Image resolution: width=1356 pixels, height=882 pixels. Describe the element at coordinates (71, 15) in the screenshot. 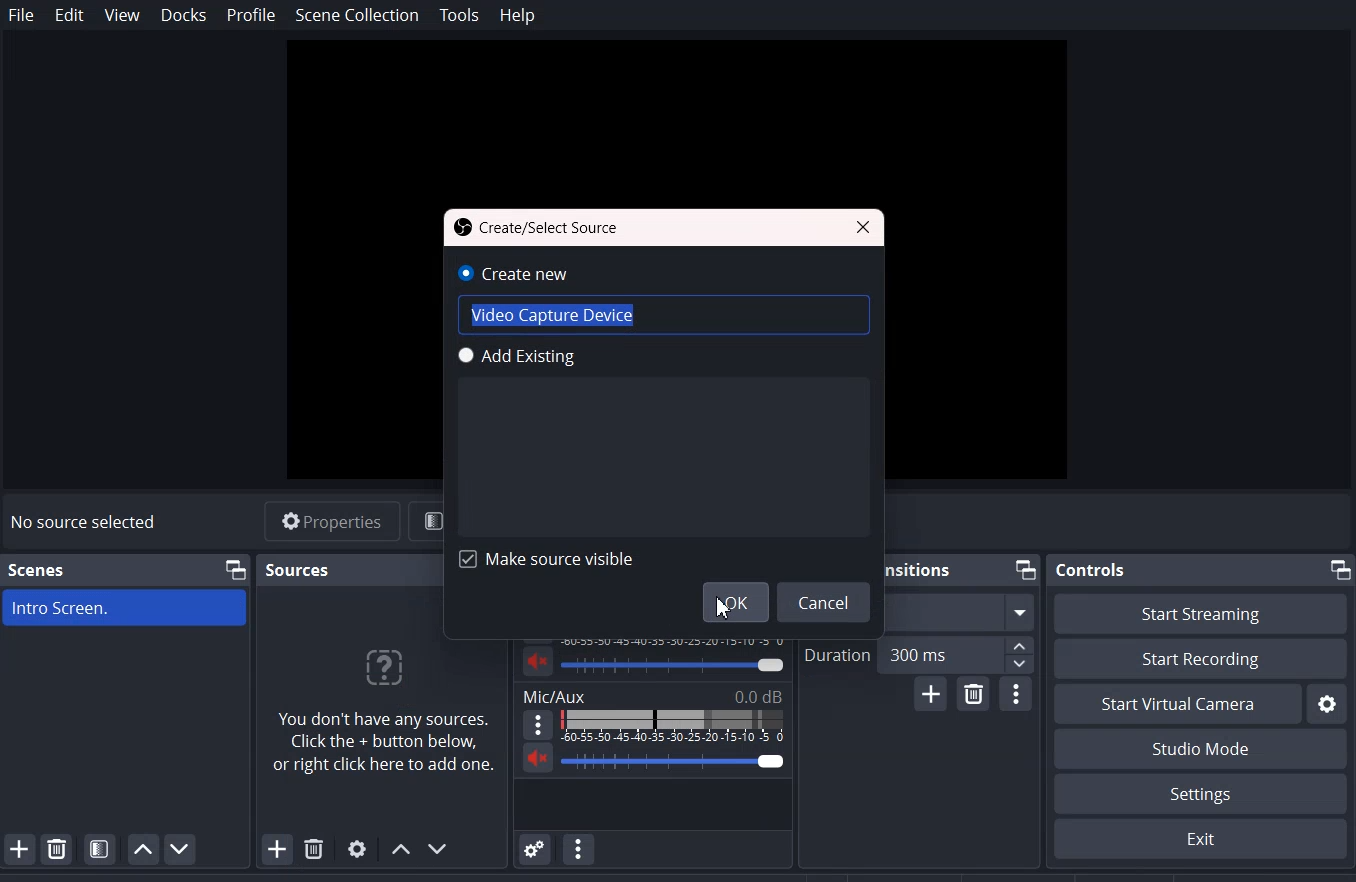

I see `Edit` at that location.